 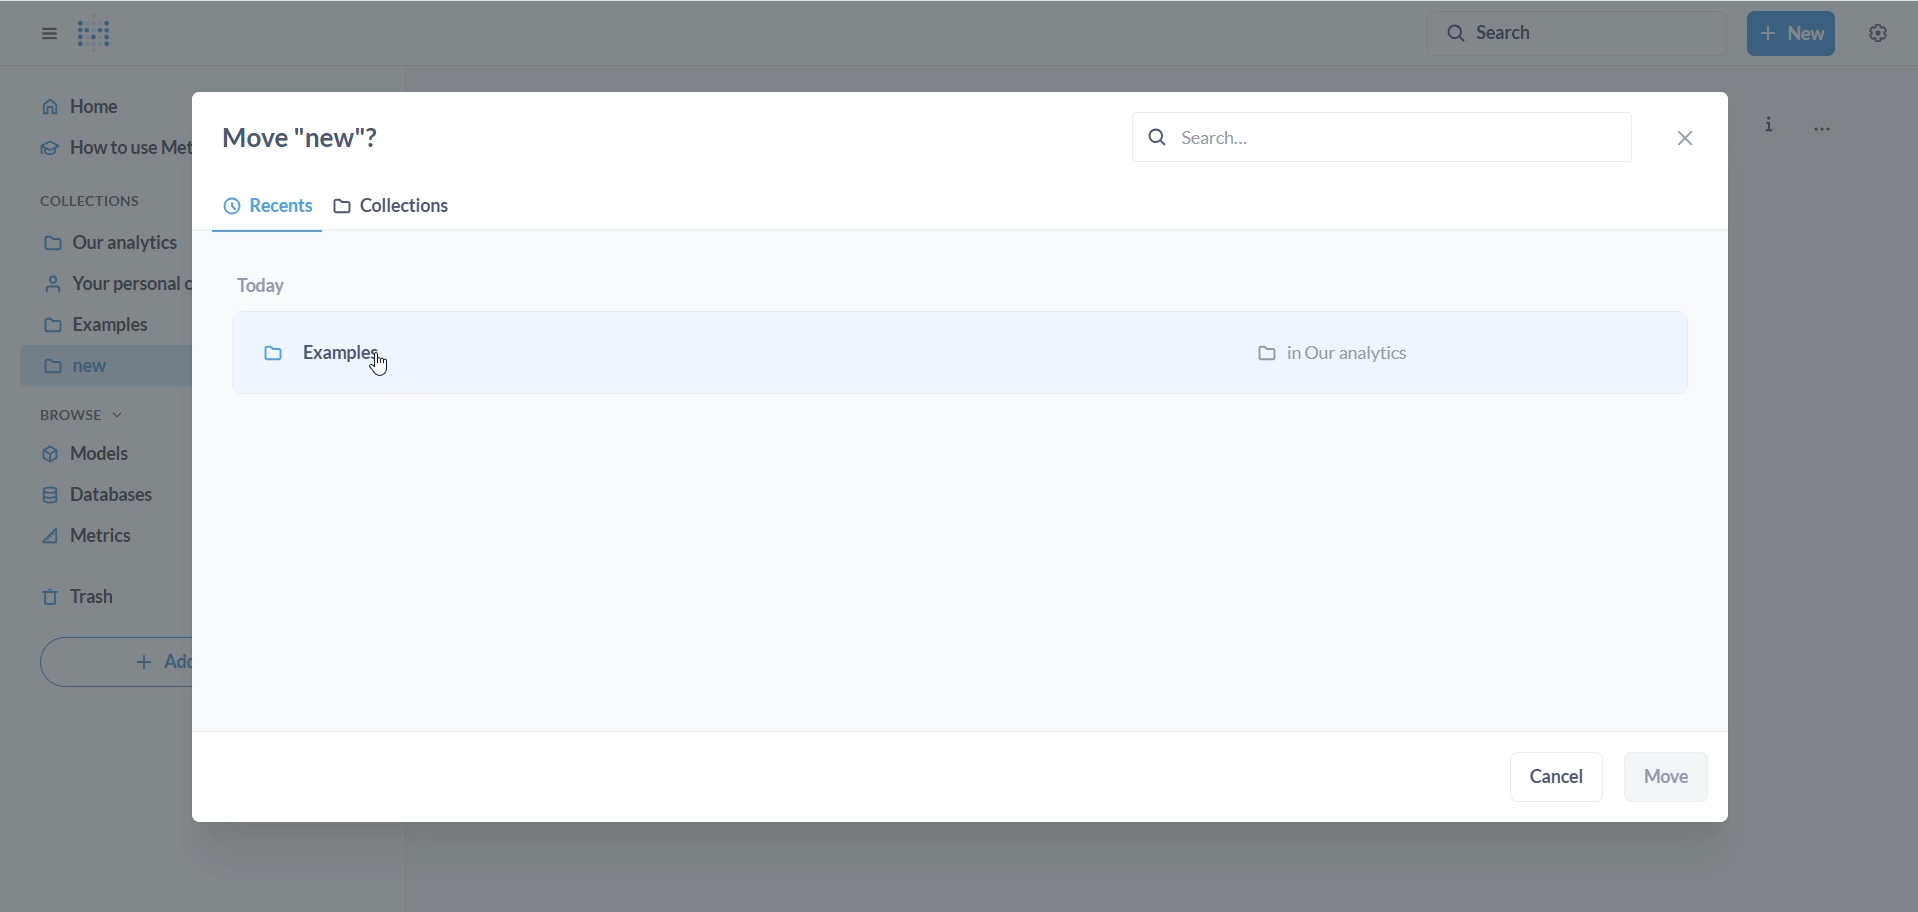 What do you see at coordinates (276, 281) in the screenshot?
I see `TODAY` at bounding box center [276, 281].